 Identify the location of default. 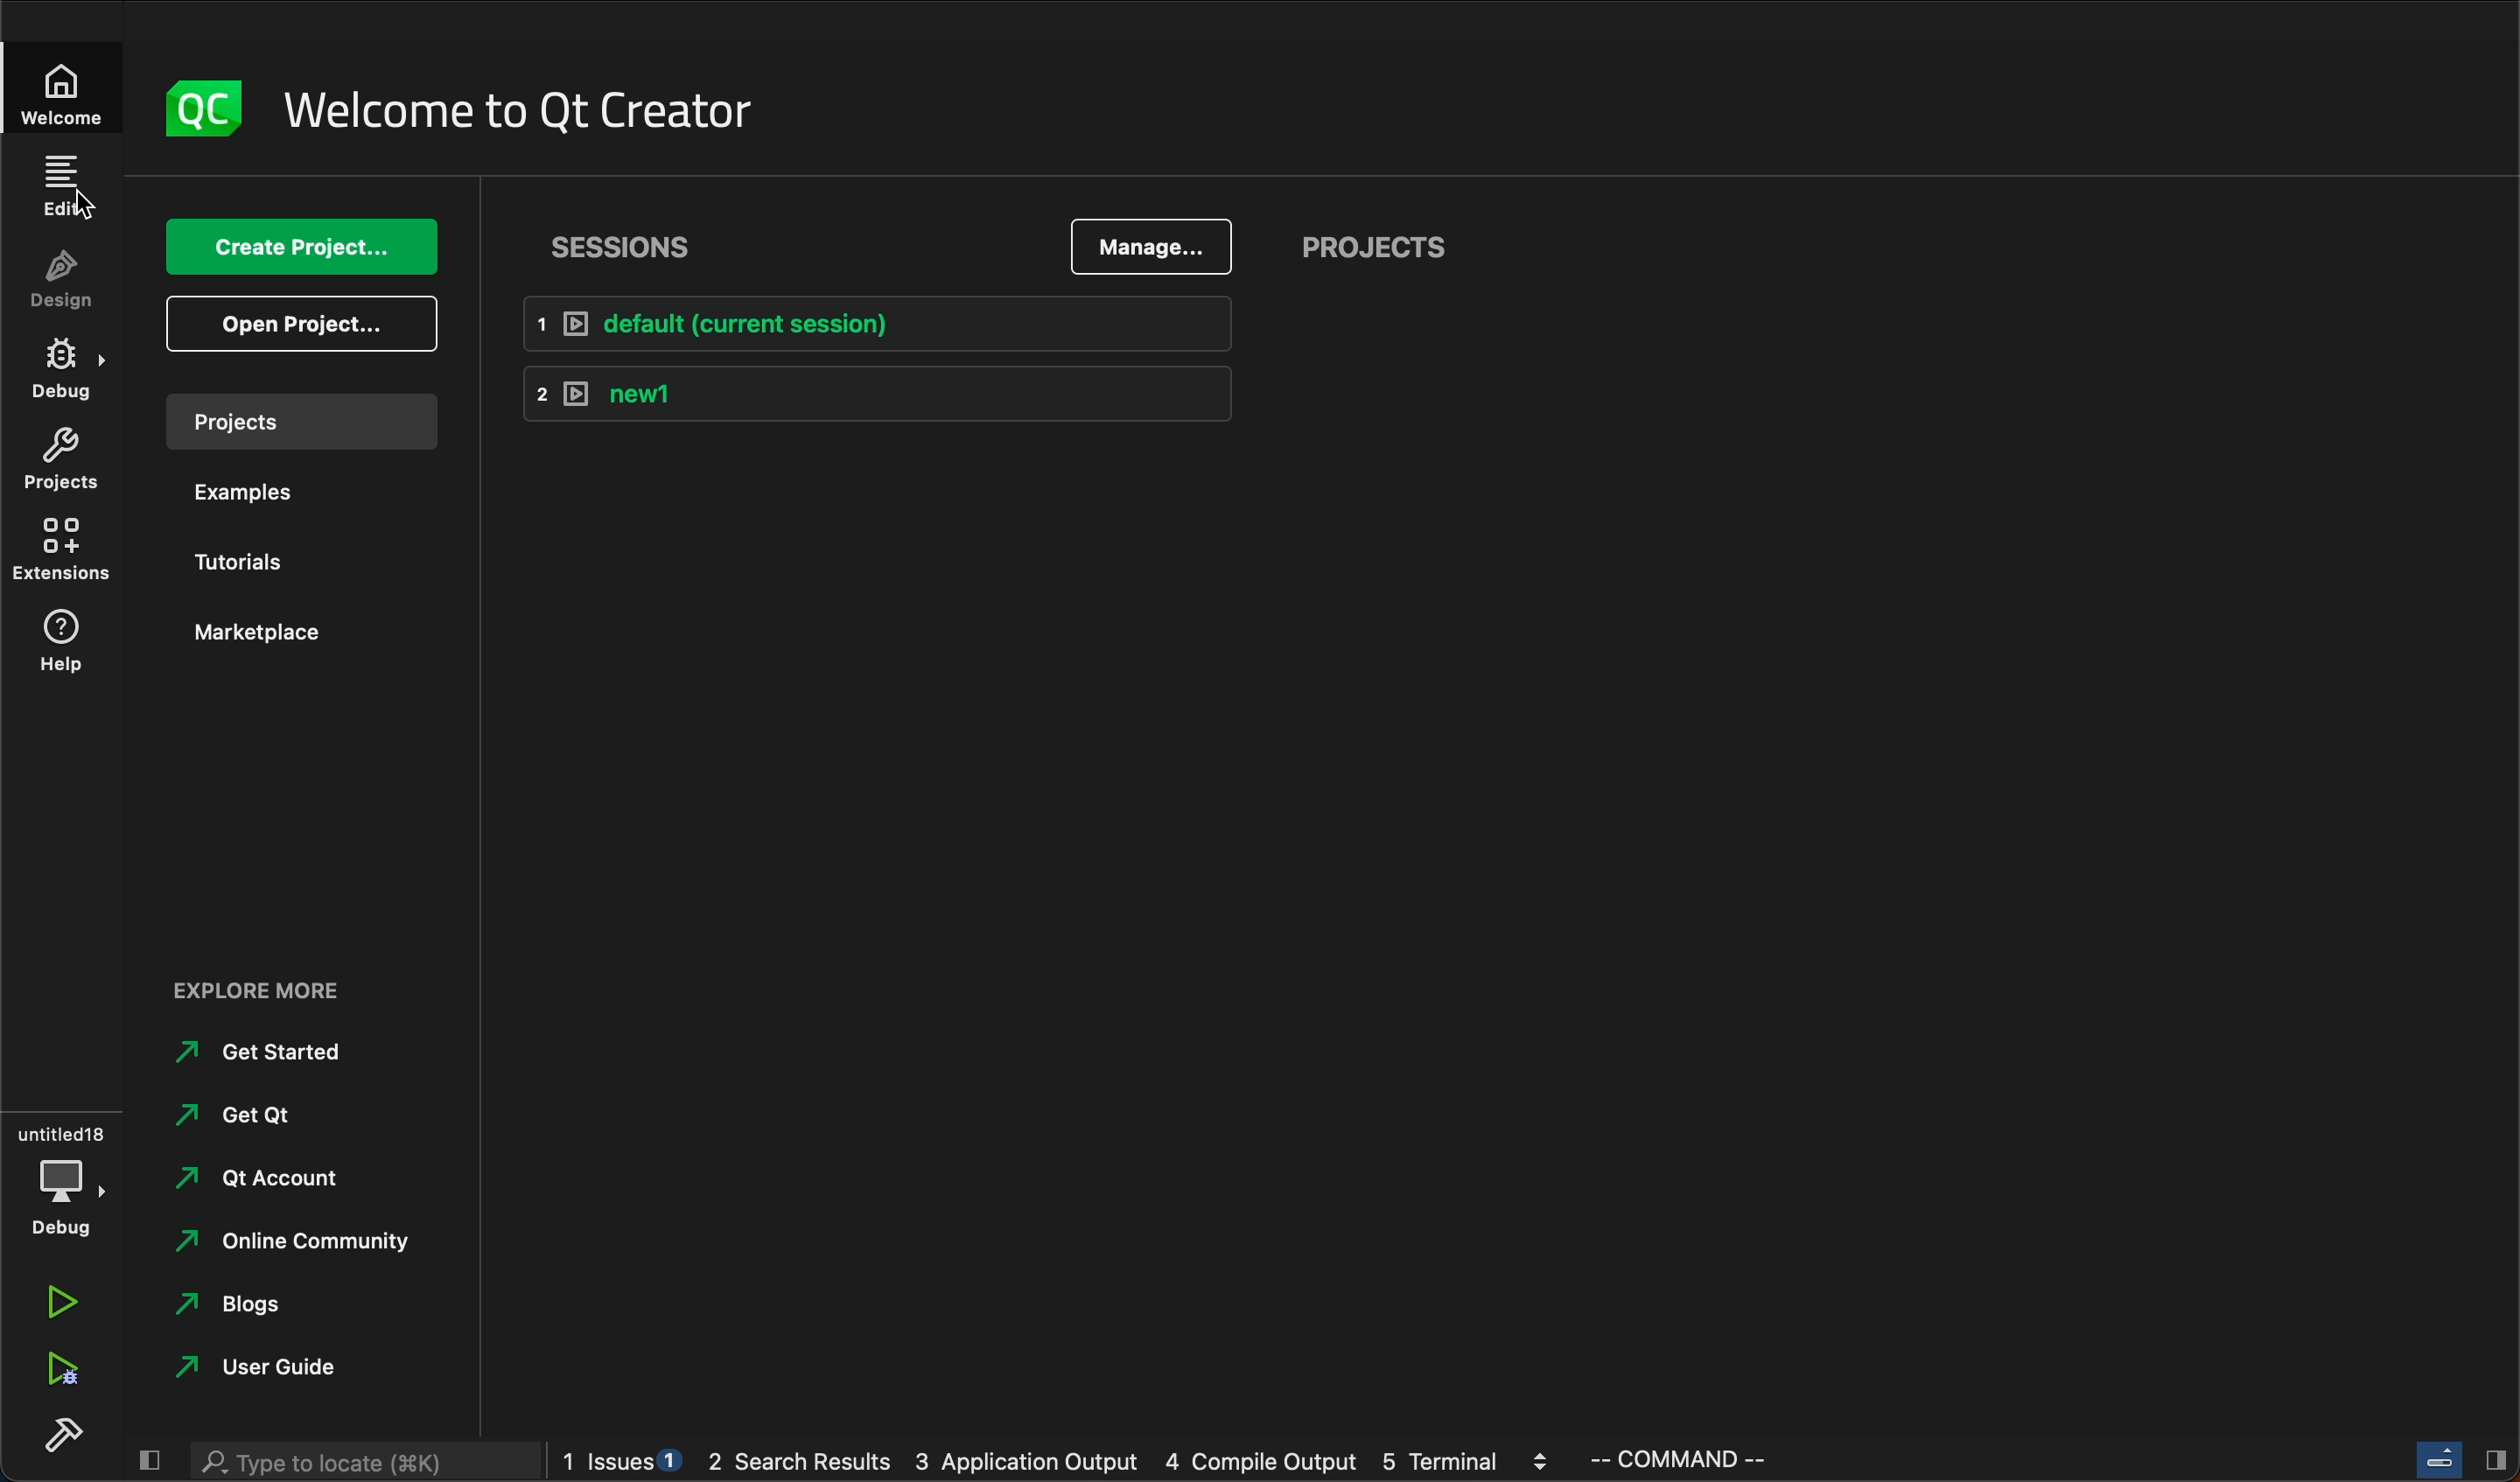
(871, 325).